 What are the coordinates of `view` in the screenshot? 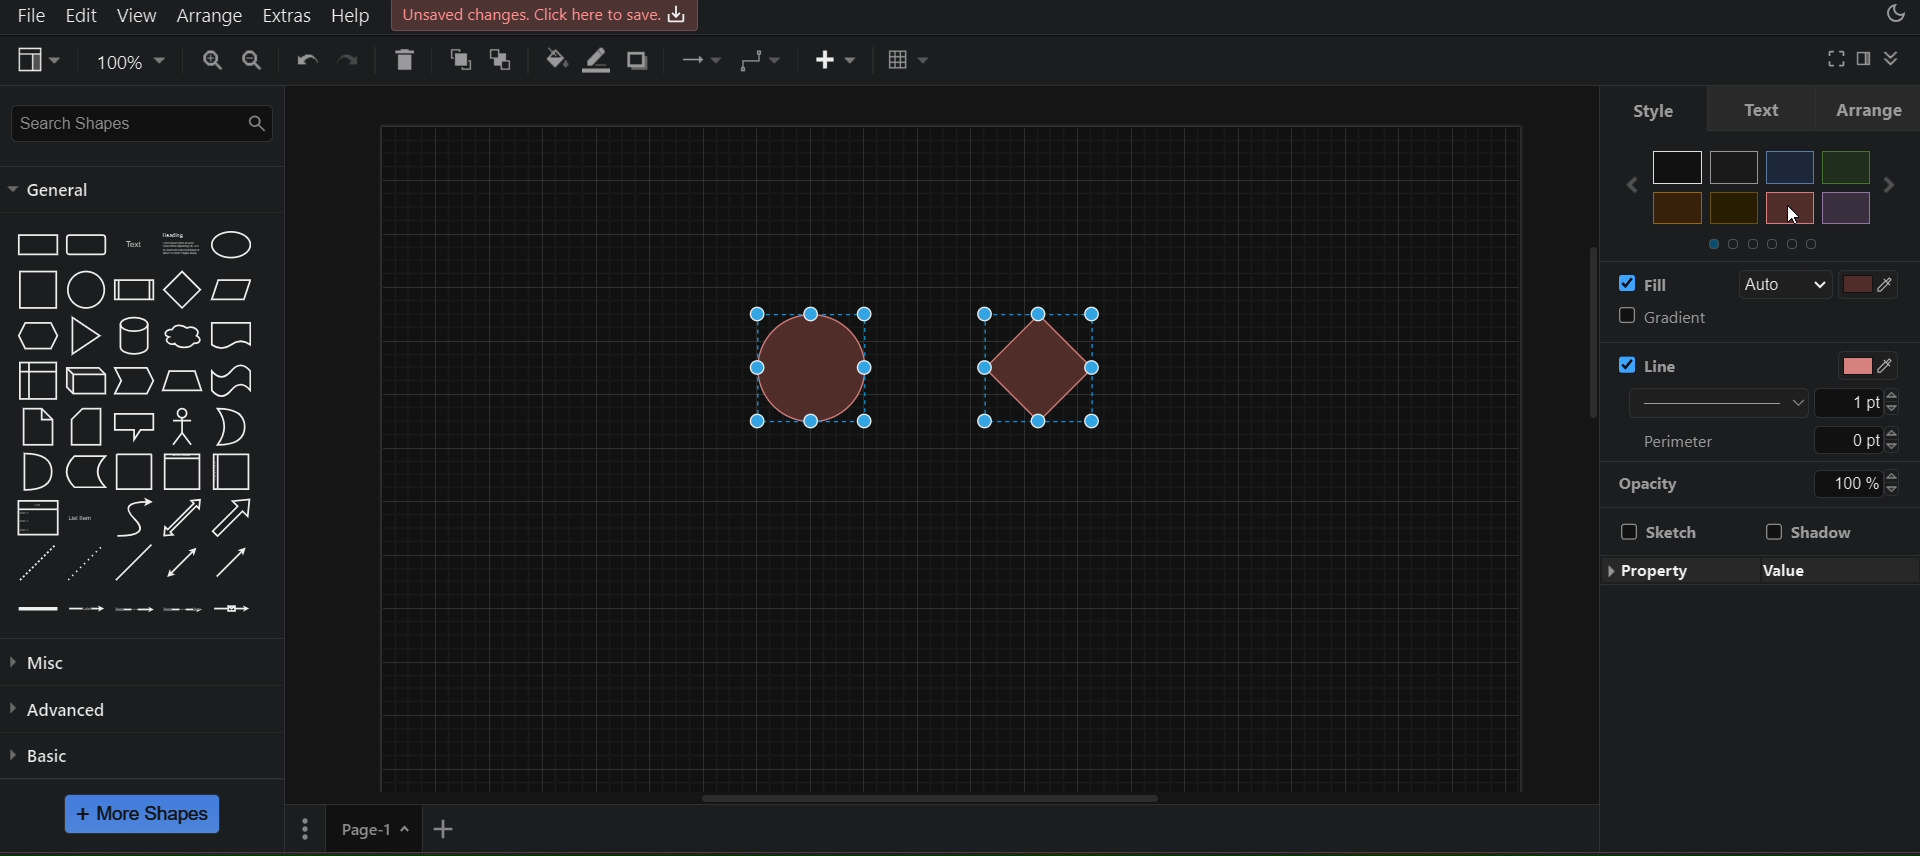 It's located at (38, 61).